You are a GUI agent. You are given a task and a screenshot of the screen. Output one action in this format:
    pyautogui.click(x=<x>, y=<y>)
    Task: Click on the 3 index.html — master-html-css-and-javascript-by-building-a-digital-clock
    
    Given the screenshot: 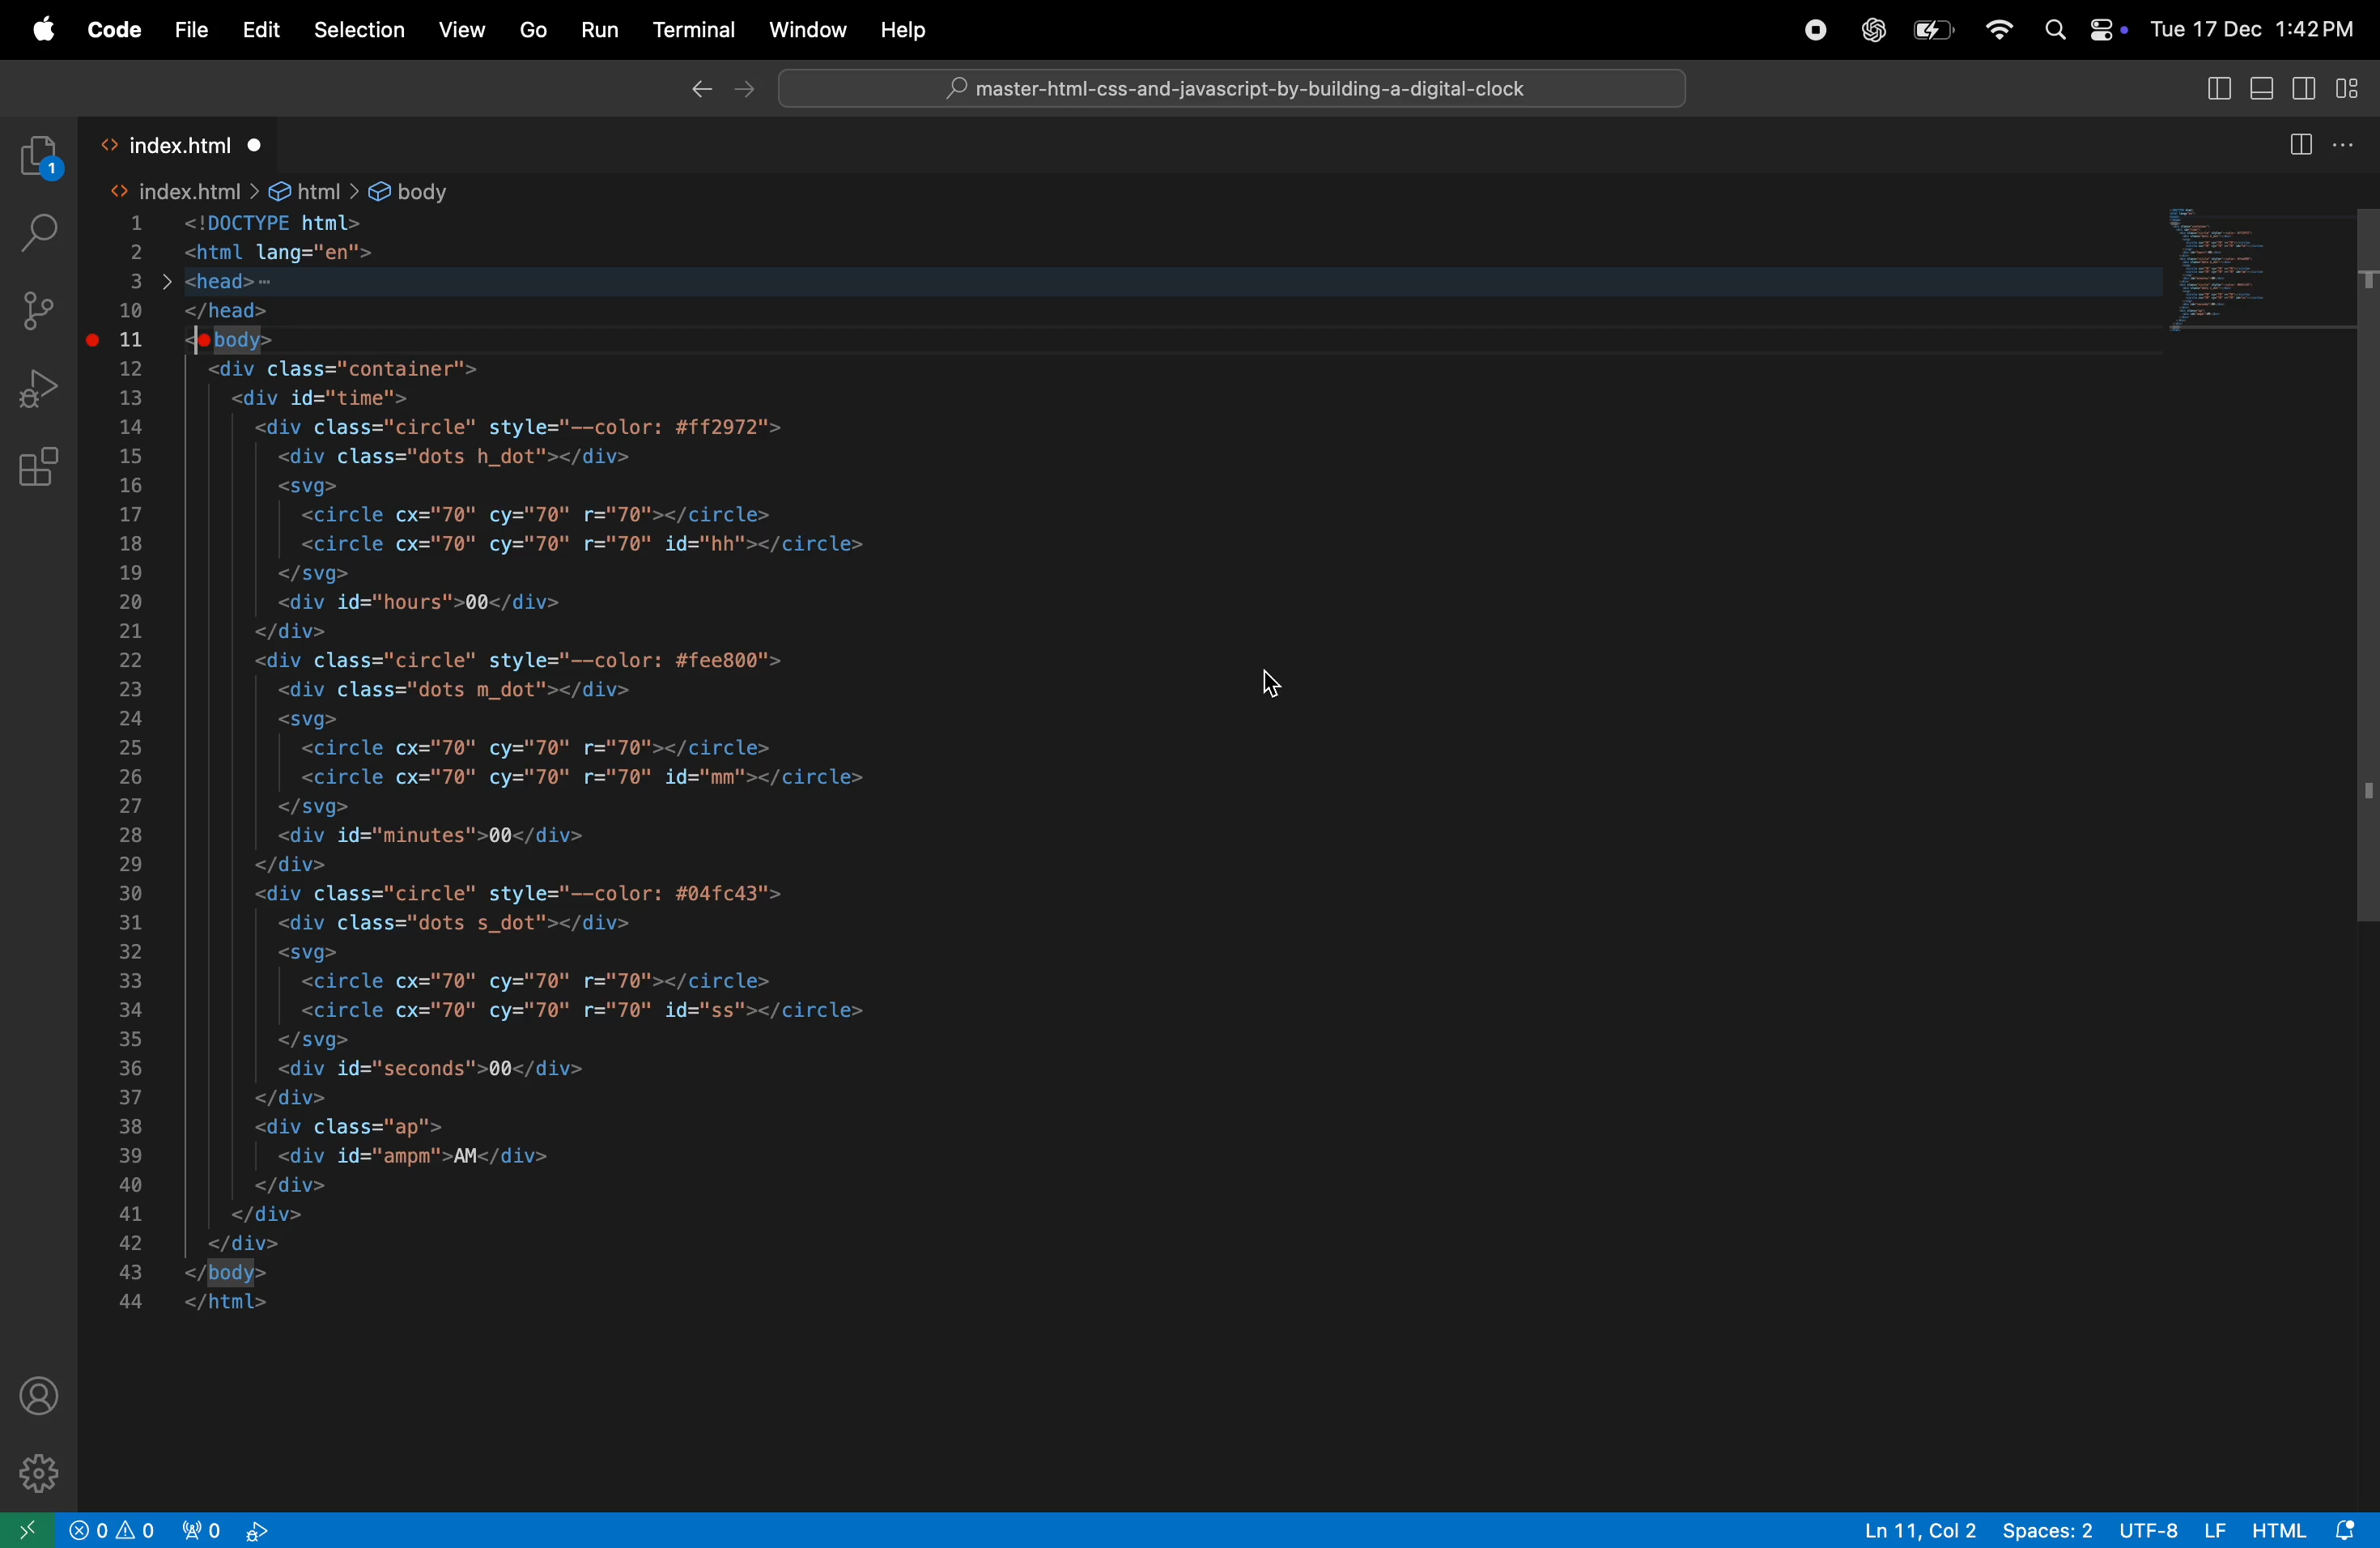 What is the action you would take?
    pyautogui.click(x=1242, y=88)
    